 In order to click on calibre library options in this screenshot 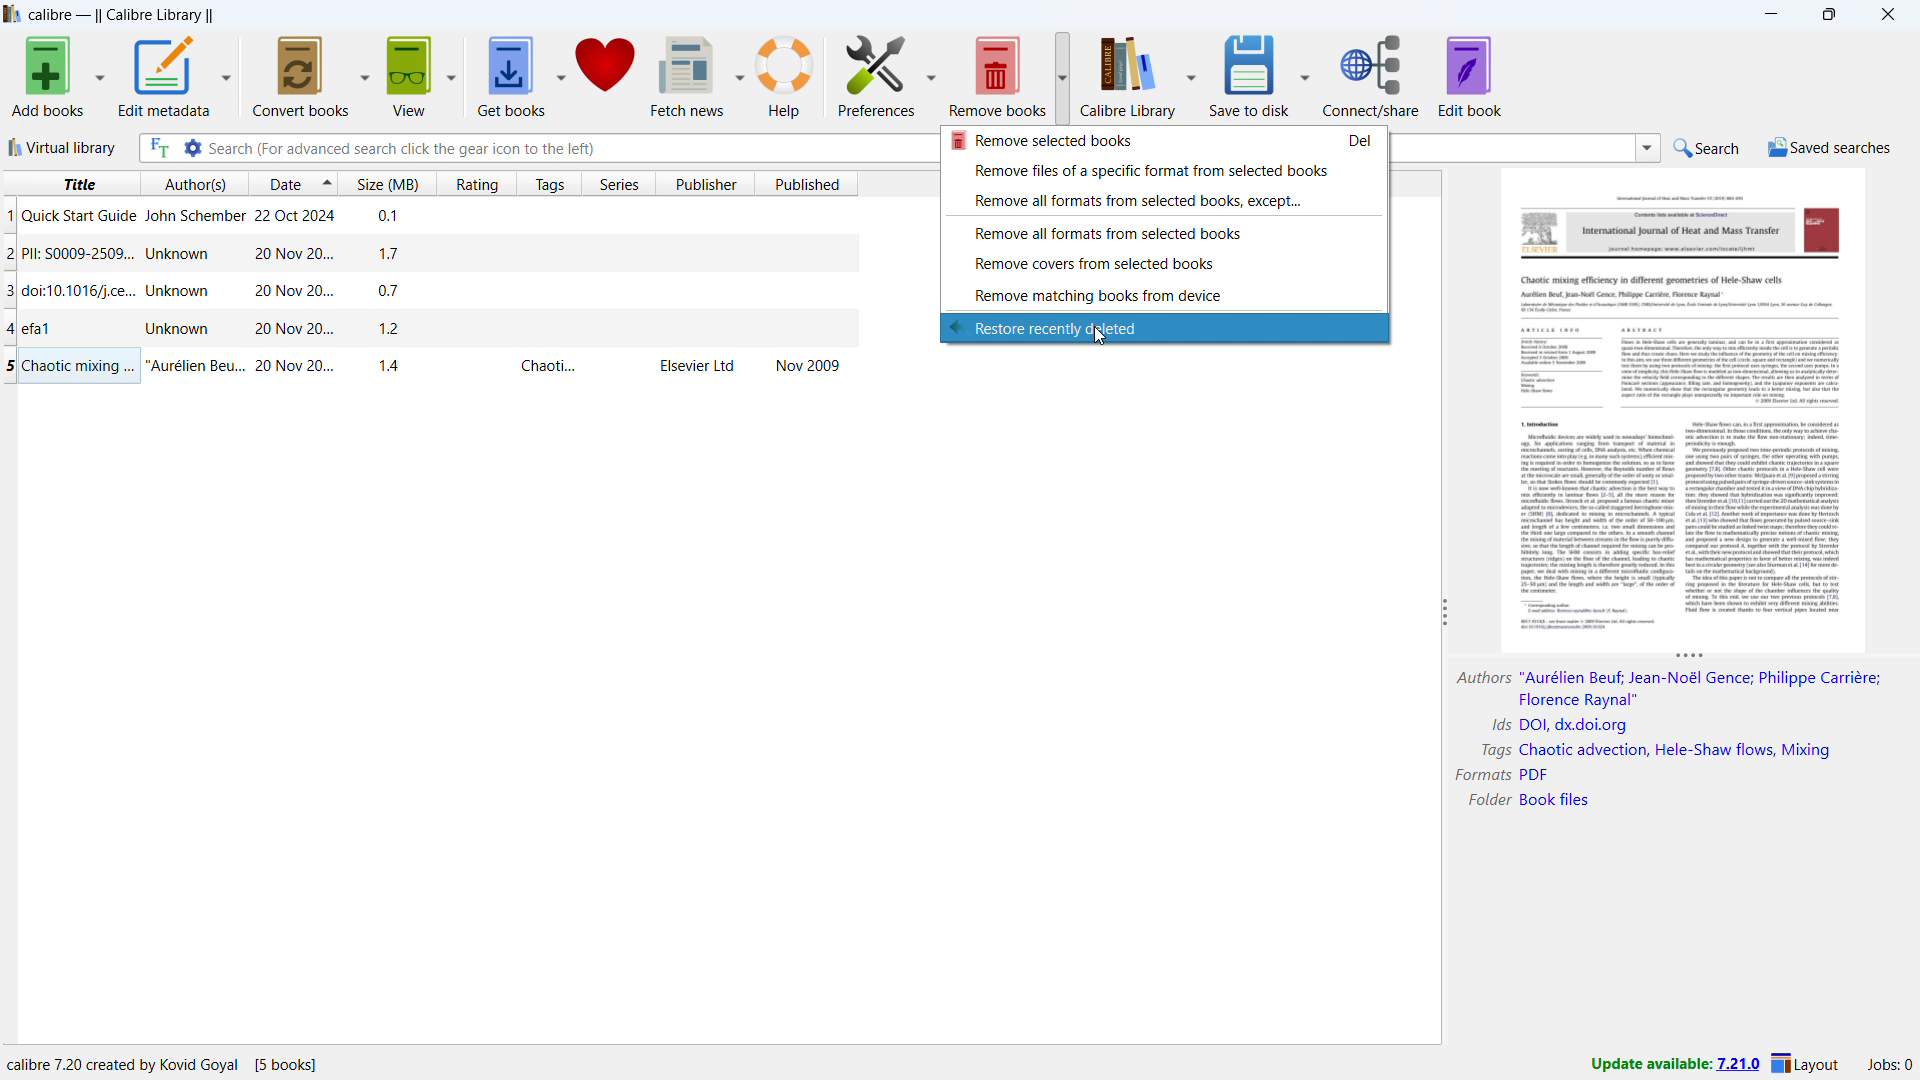, I will do `click(1192, 73)`.